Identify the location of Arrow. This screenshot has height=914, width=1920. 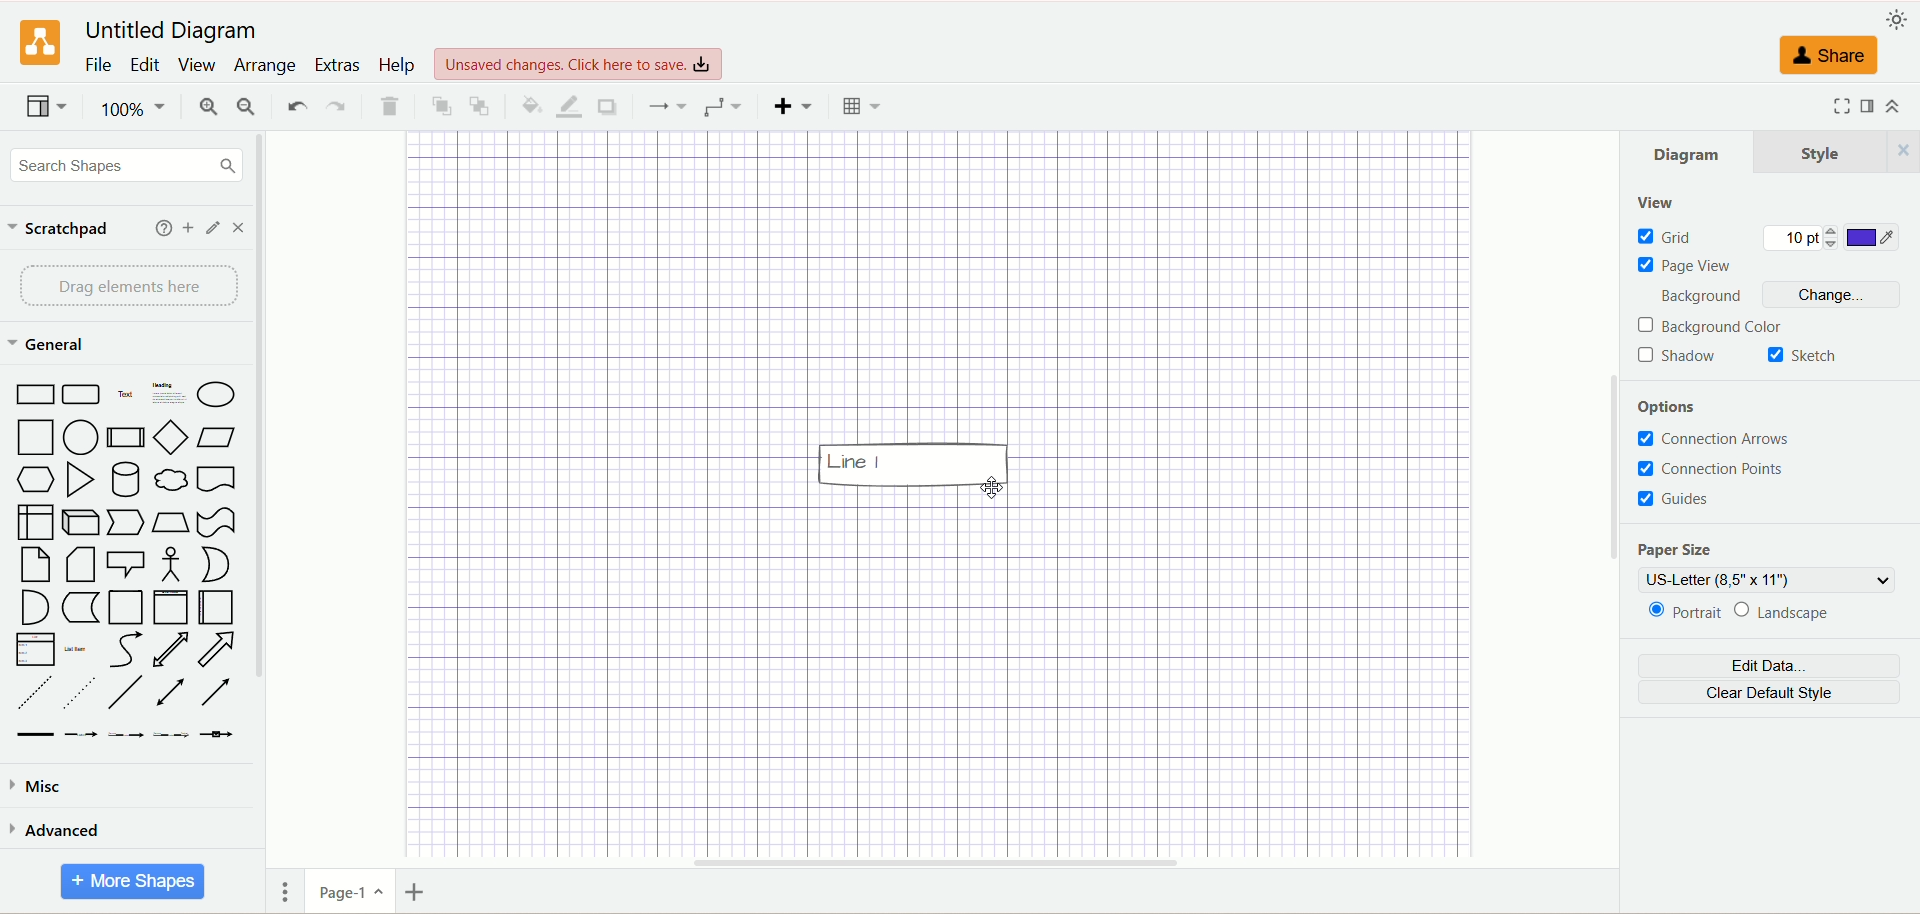
(216, 650).